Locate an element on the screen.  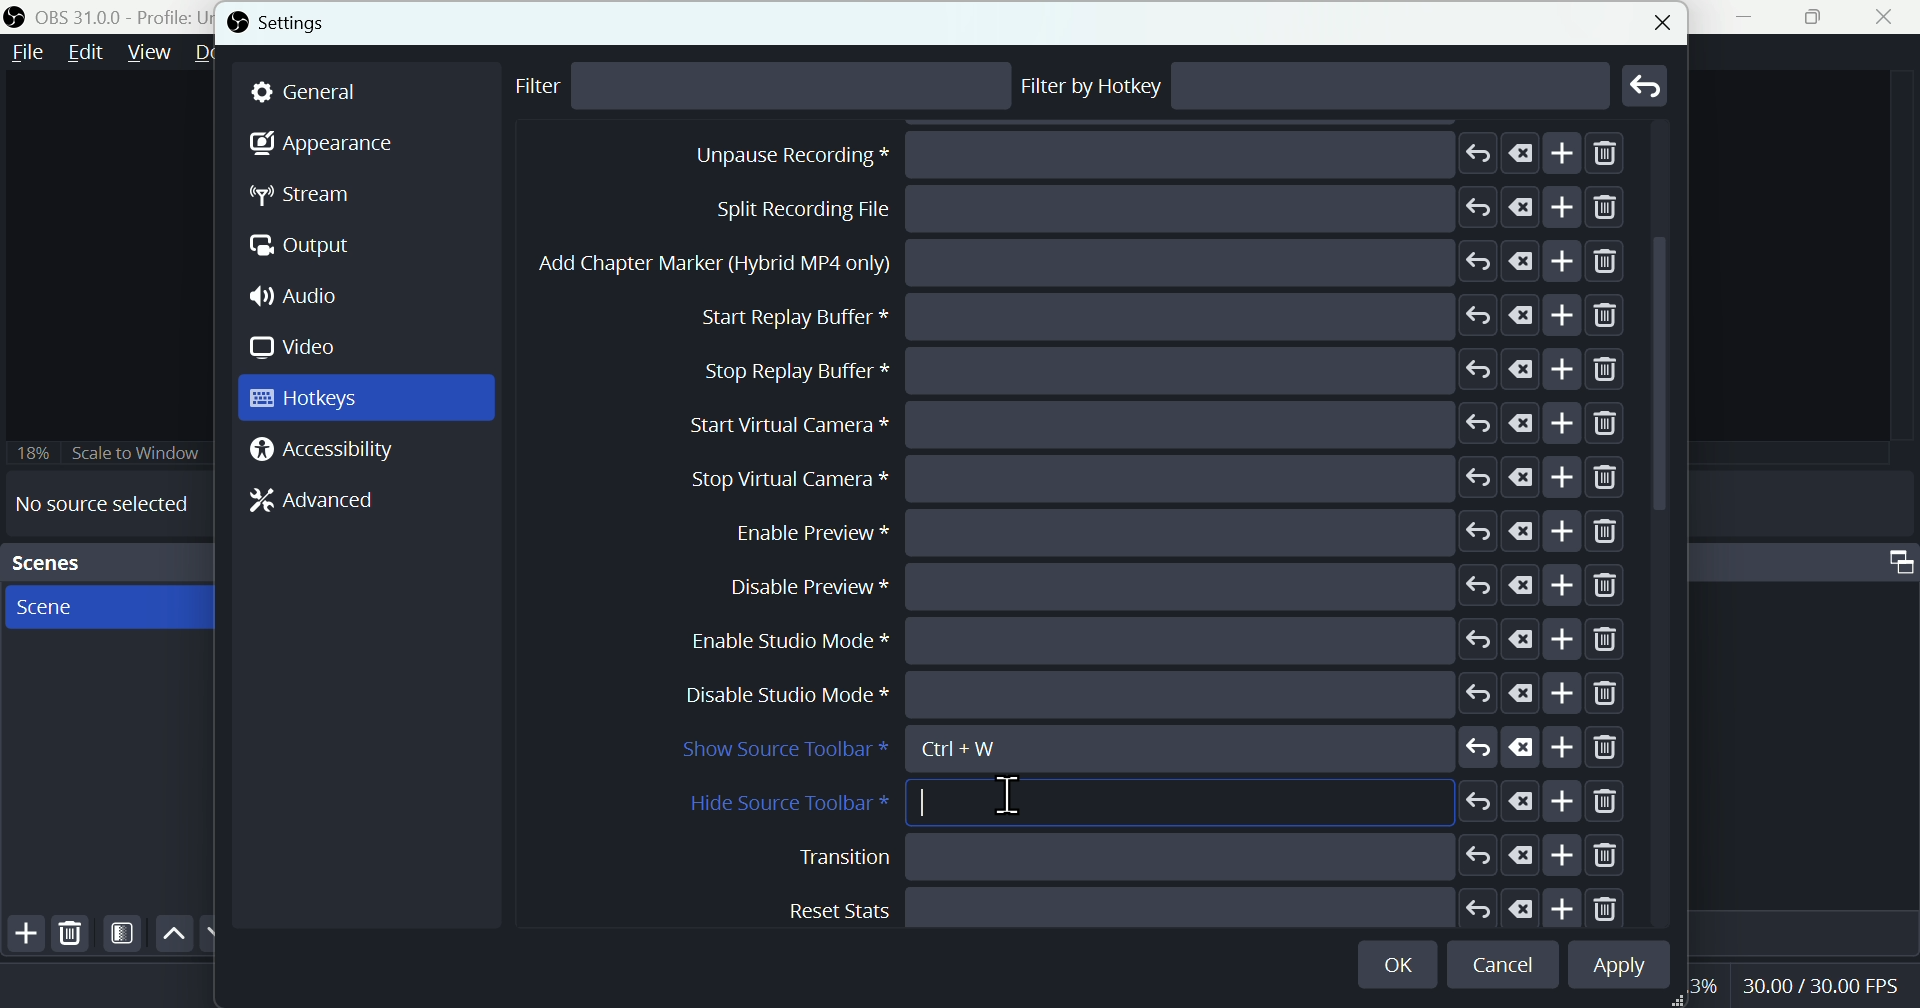
Filter is located at coordinates (552, 88).